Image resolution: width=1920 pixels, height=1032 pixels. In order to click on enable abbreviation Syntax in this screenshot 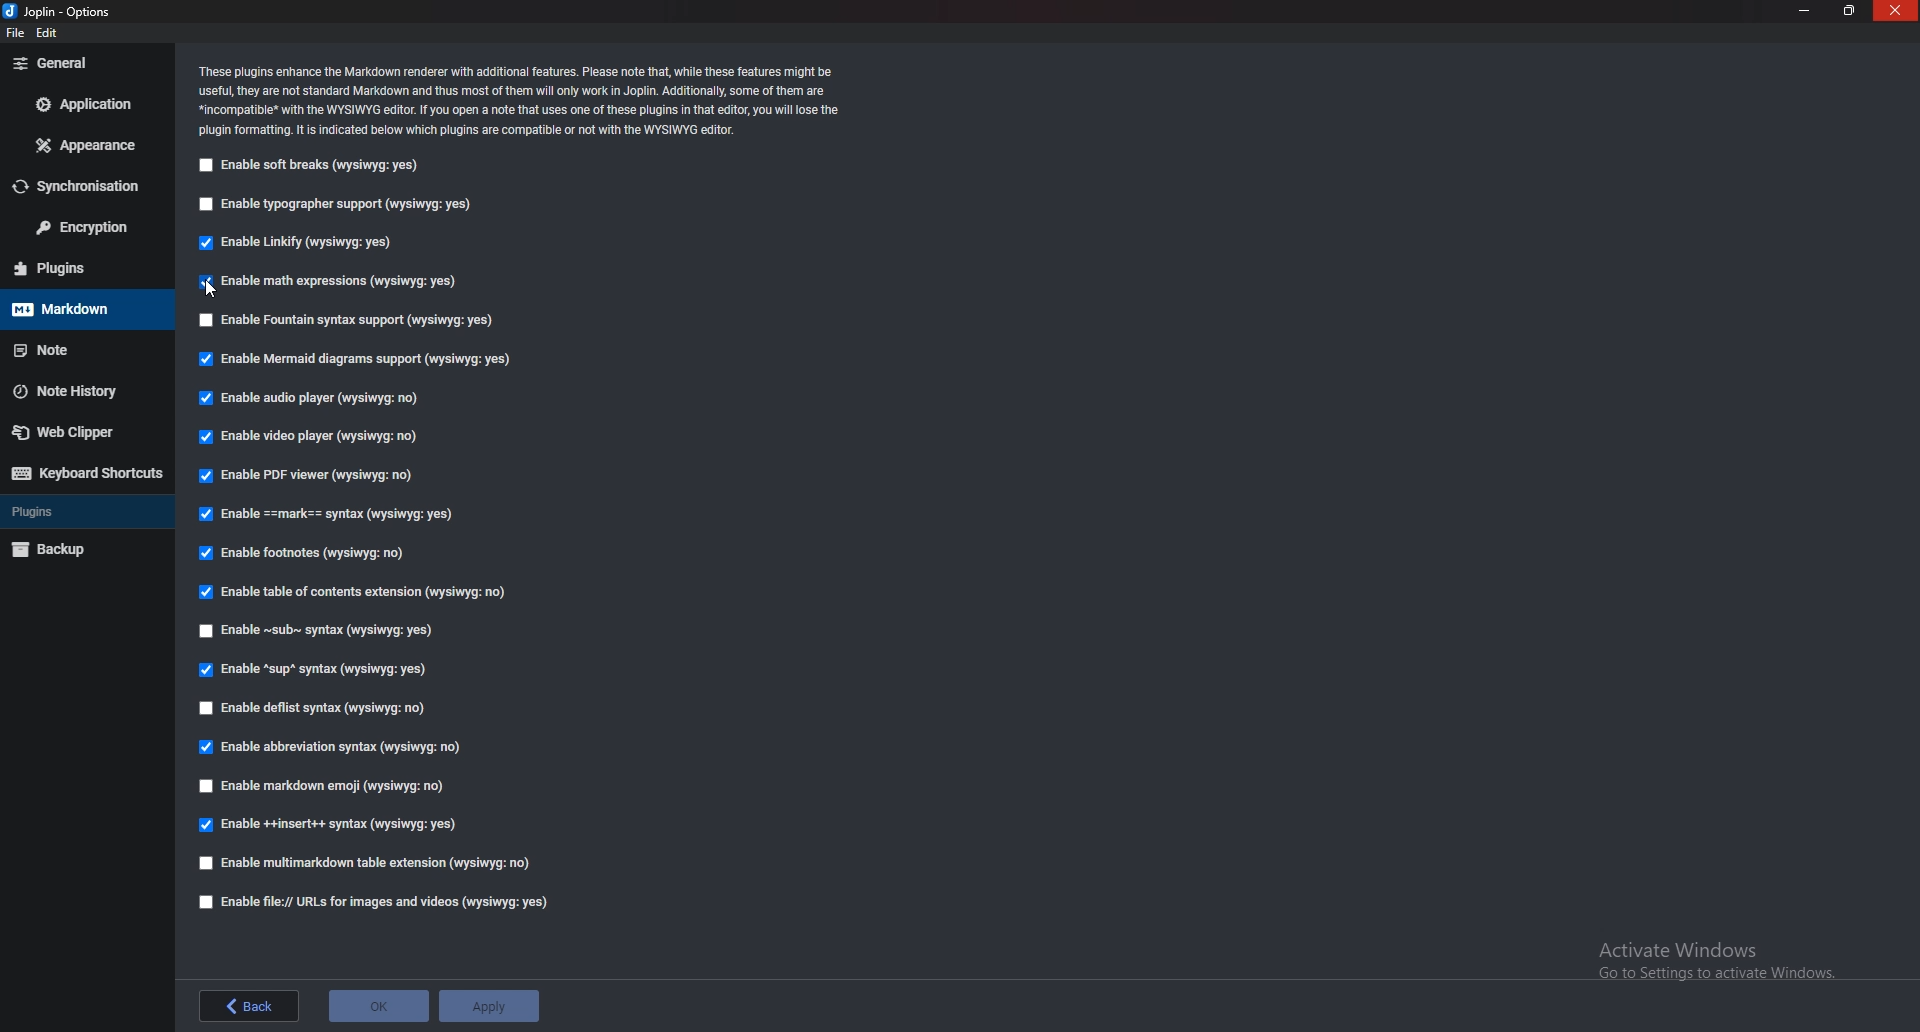, I will do `click(335, 747)`.